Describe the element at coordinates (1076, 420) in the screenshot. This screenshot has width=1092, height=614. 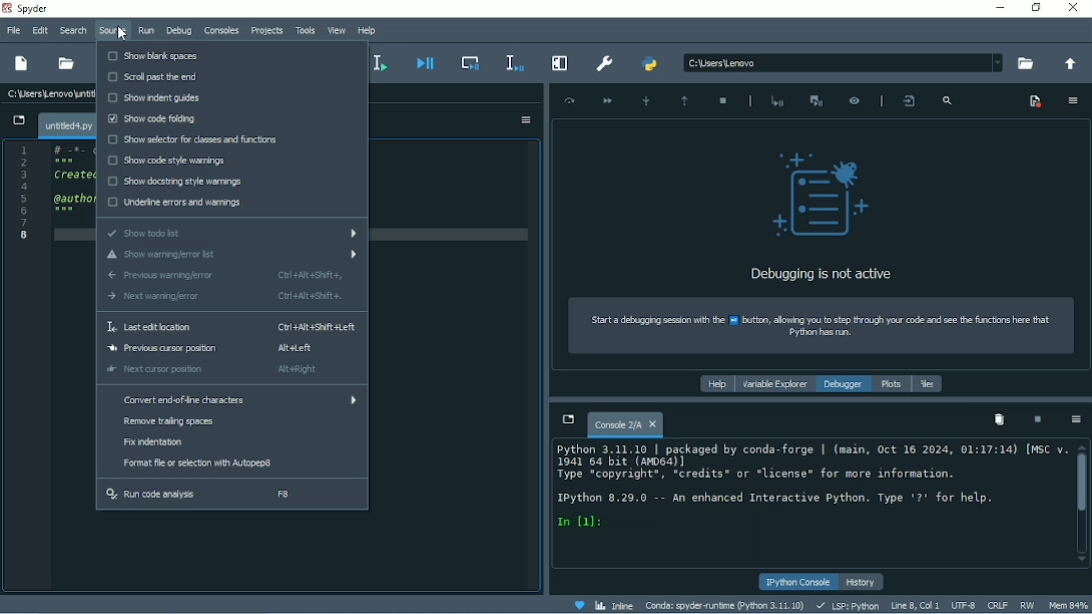
I see `Options` at that location.